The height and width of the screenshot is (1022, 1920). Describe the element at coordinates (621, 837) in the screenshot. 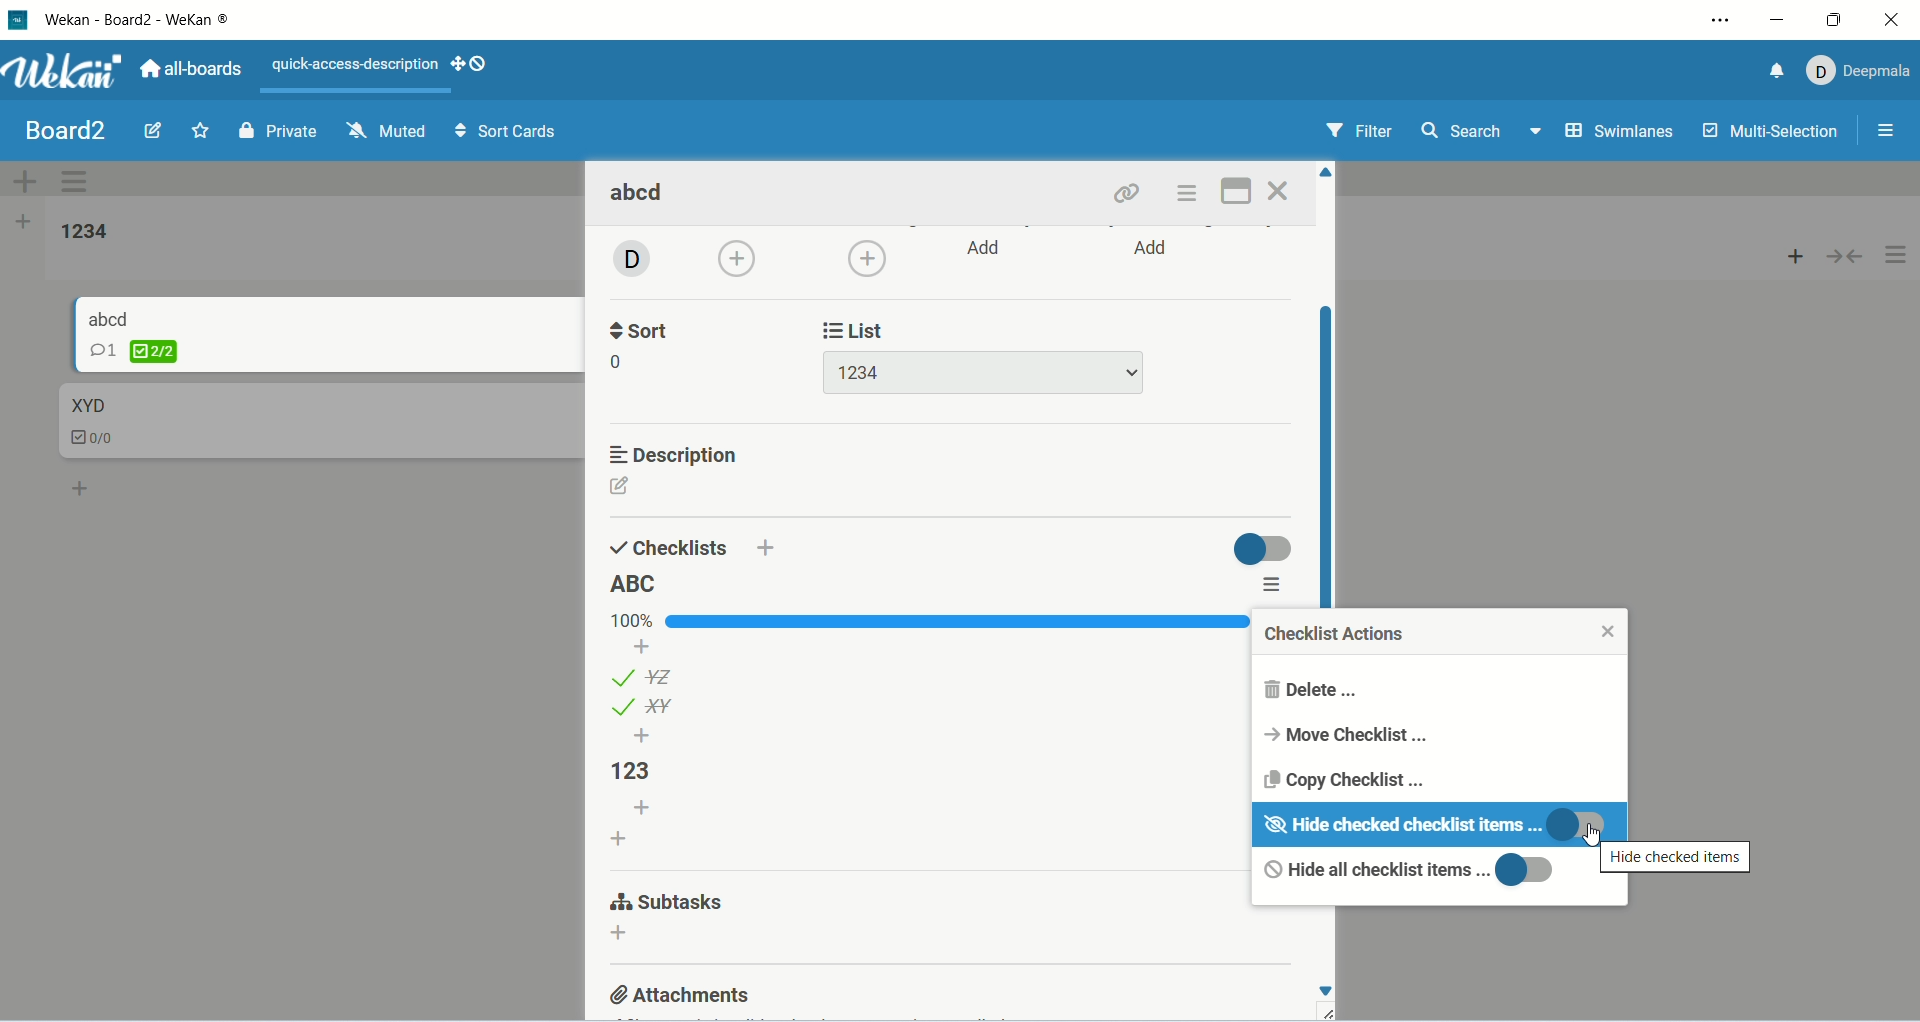

I see `add checcklist` at that location.